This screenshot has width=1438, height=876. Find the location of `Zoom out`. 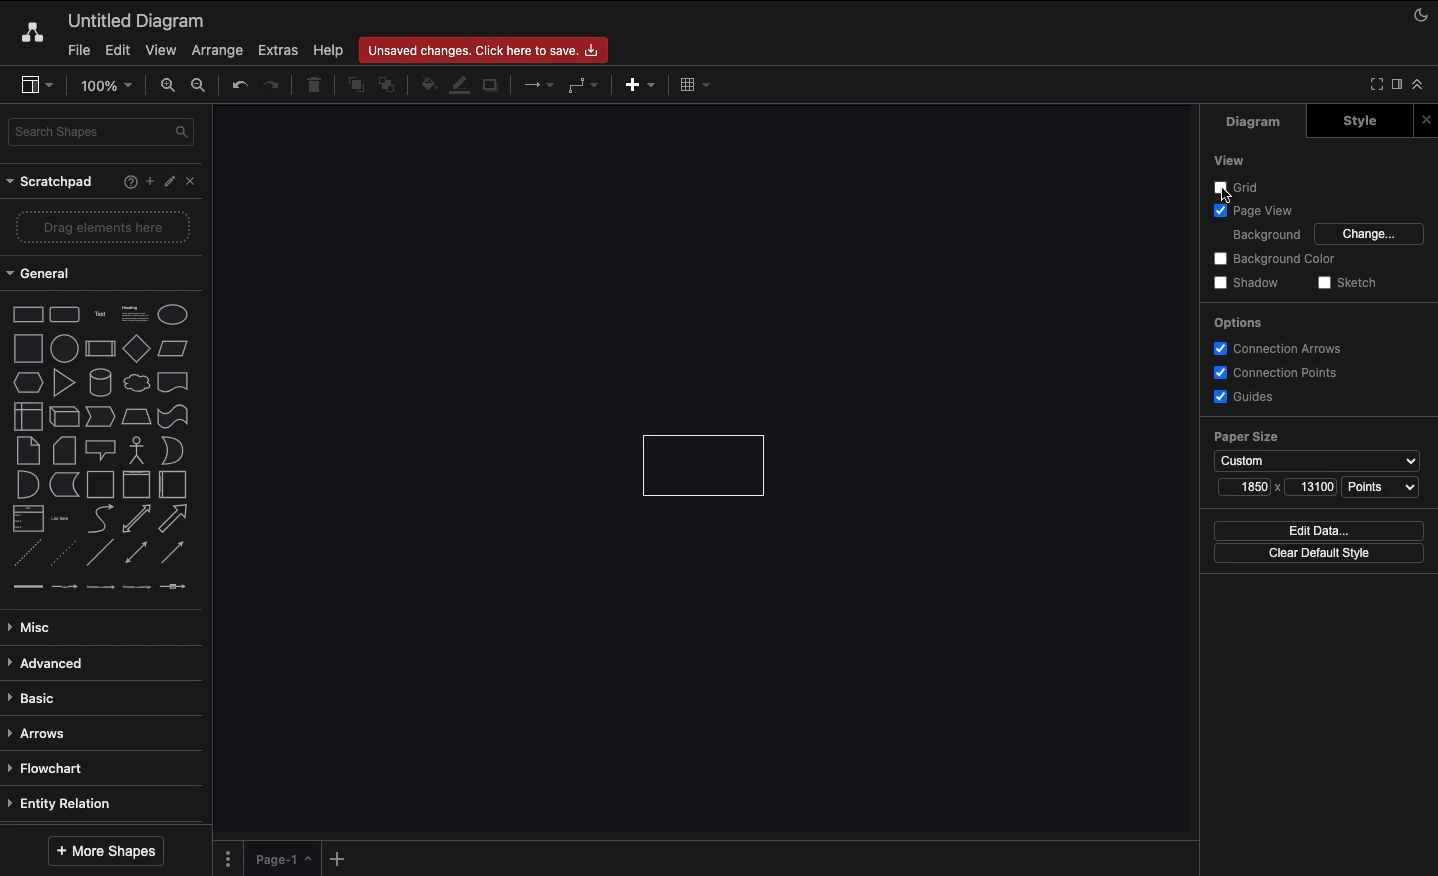

Zoom out is located at coordinates (200, 87).